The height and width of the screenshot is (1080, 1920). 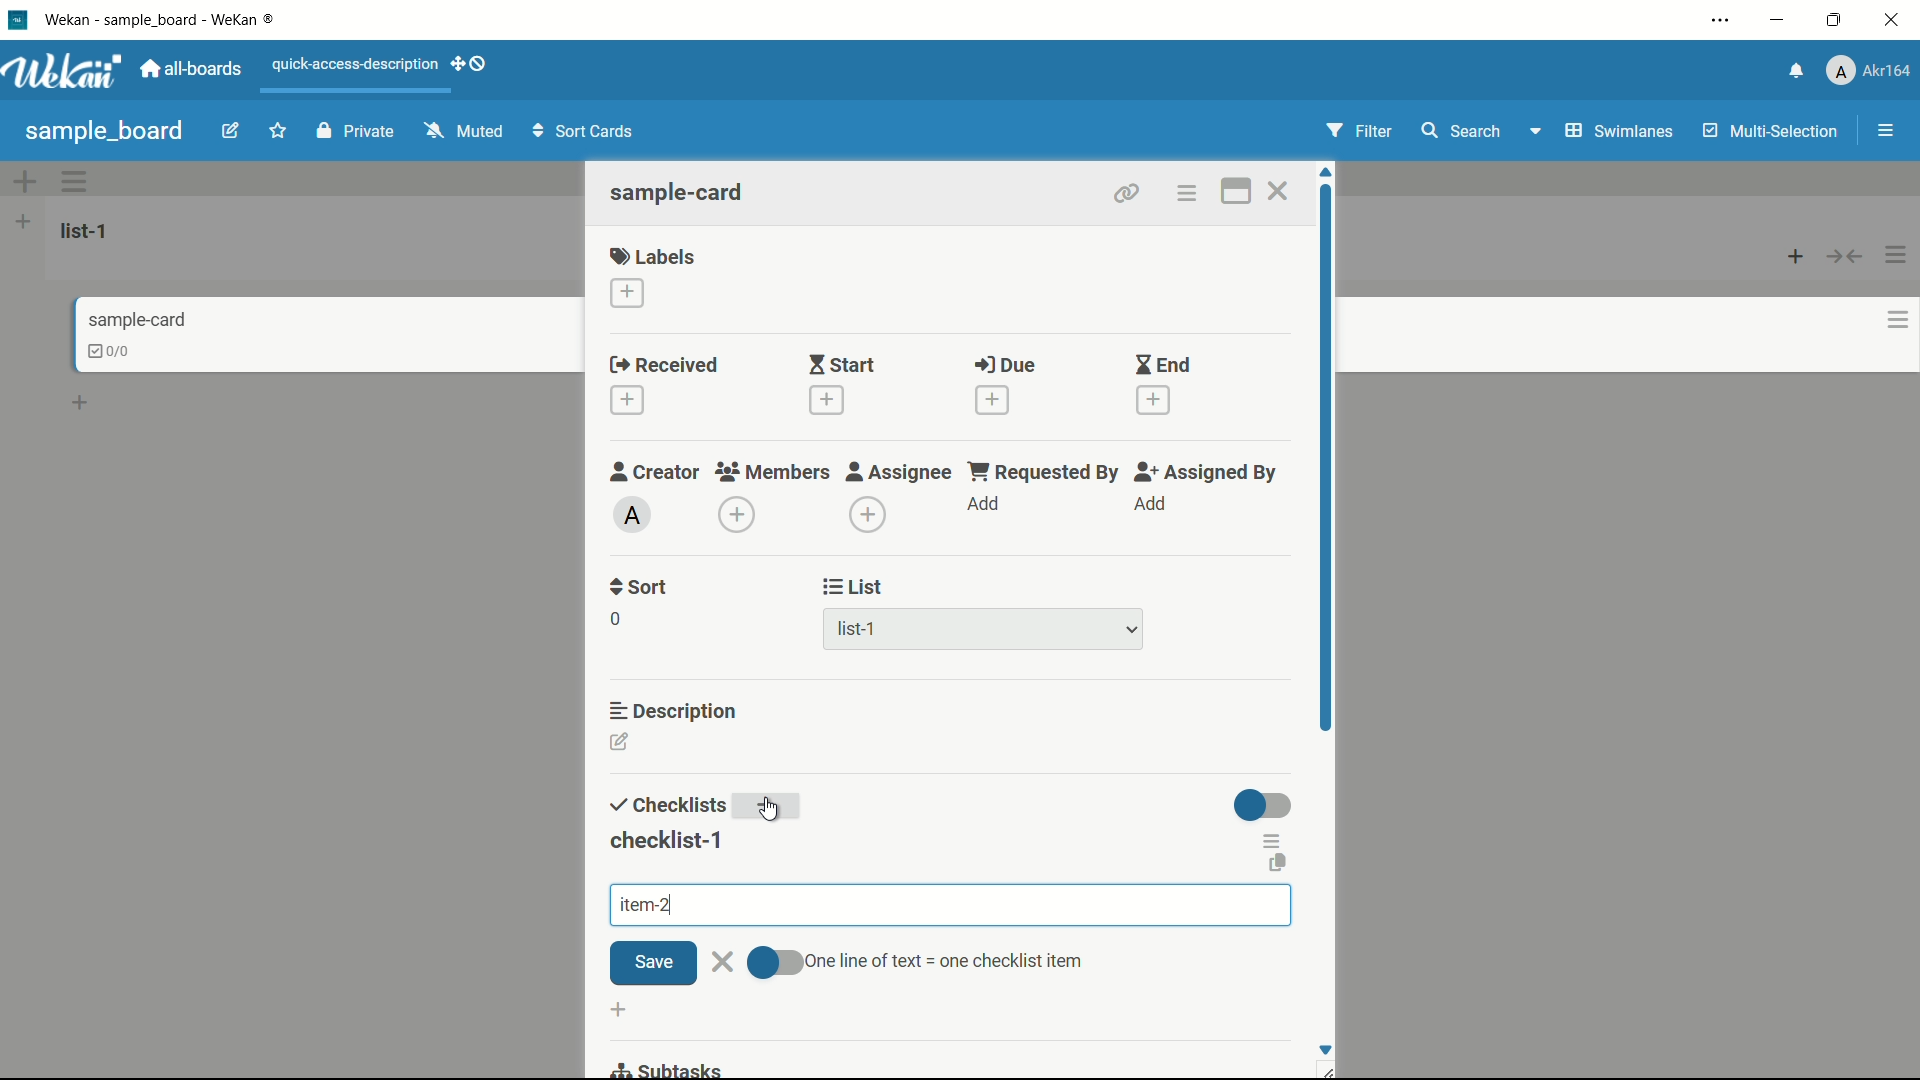 What do you see at coordinates (951, 905) in the screenshot?
I see `item name input bar` at bounding box center [951, 905].